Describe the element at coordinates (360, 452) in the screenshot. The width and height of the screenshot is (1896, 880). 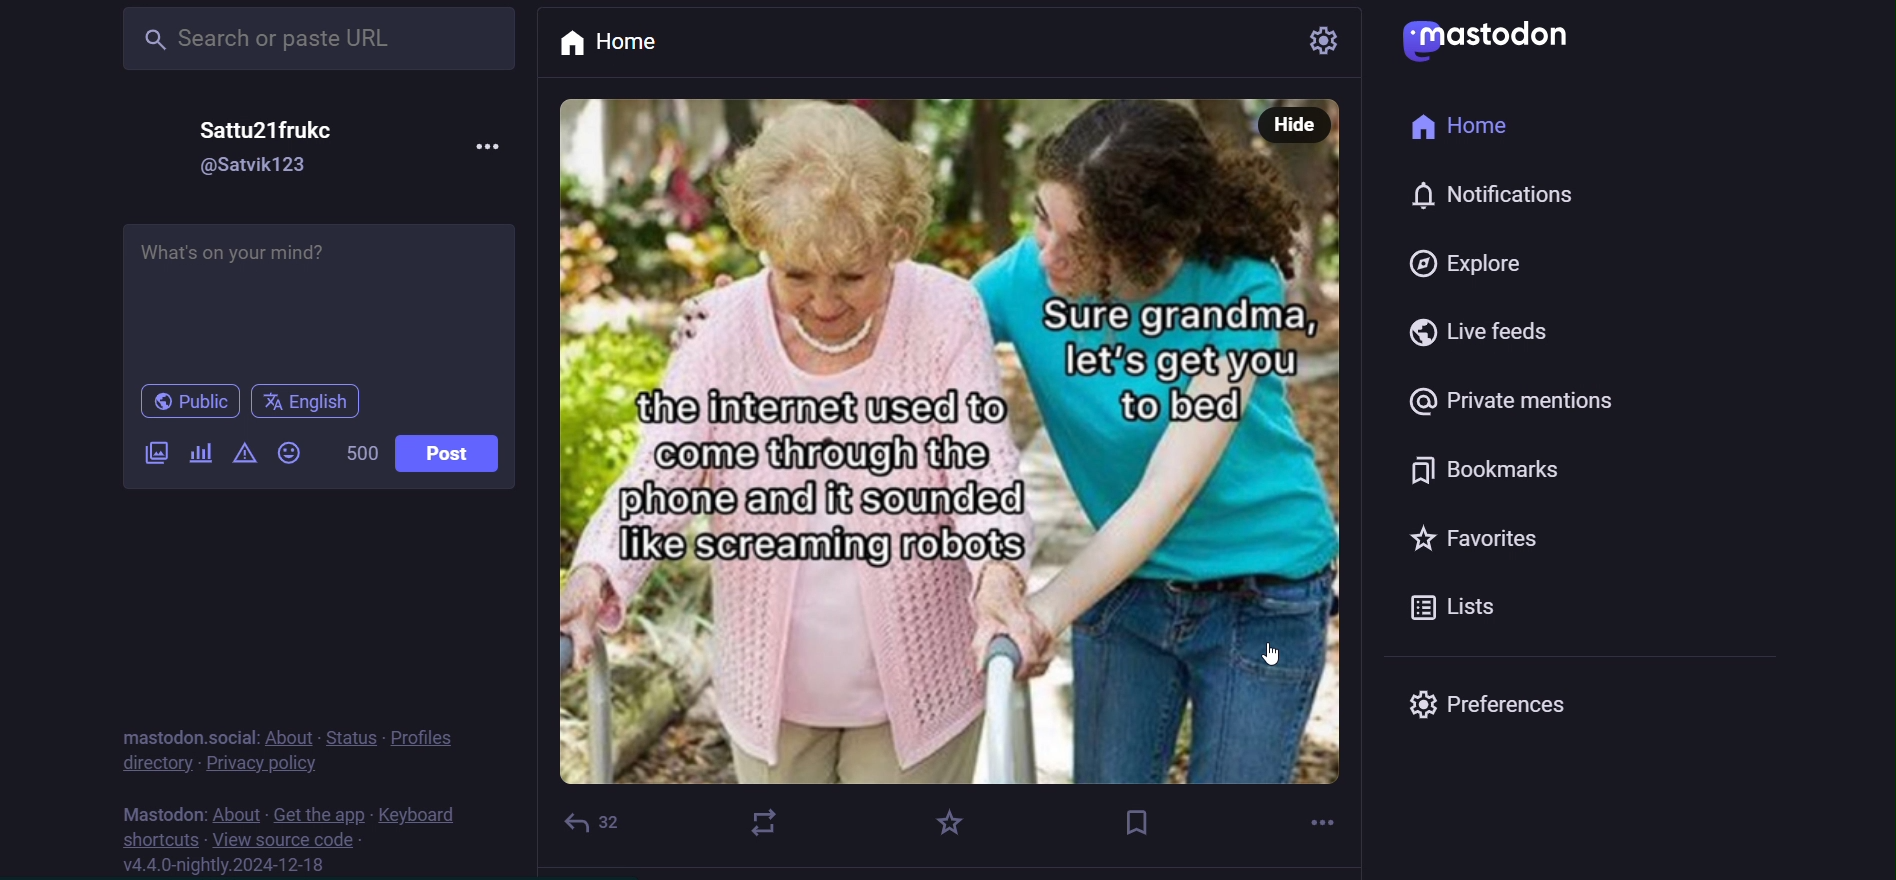
I see `word limit` at that location.